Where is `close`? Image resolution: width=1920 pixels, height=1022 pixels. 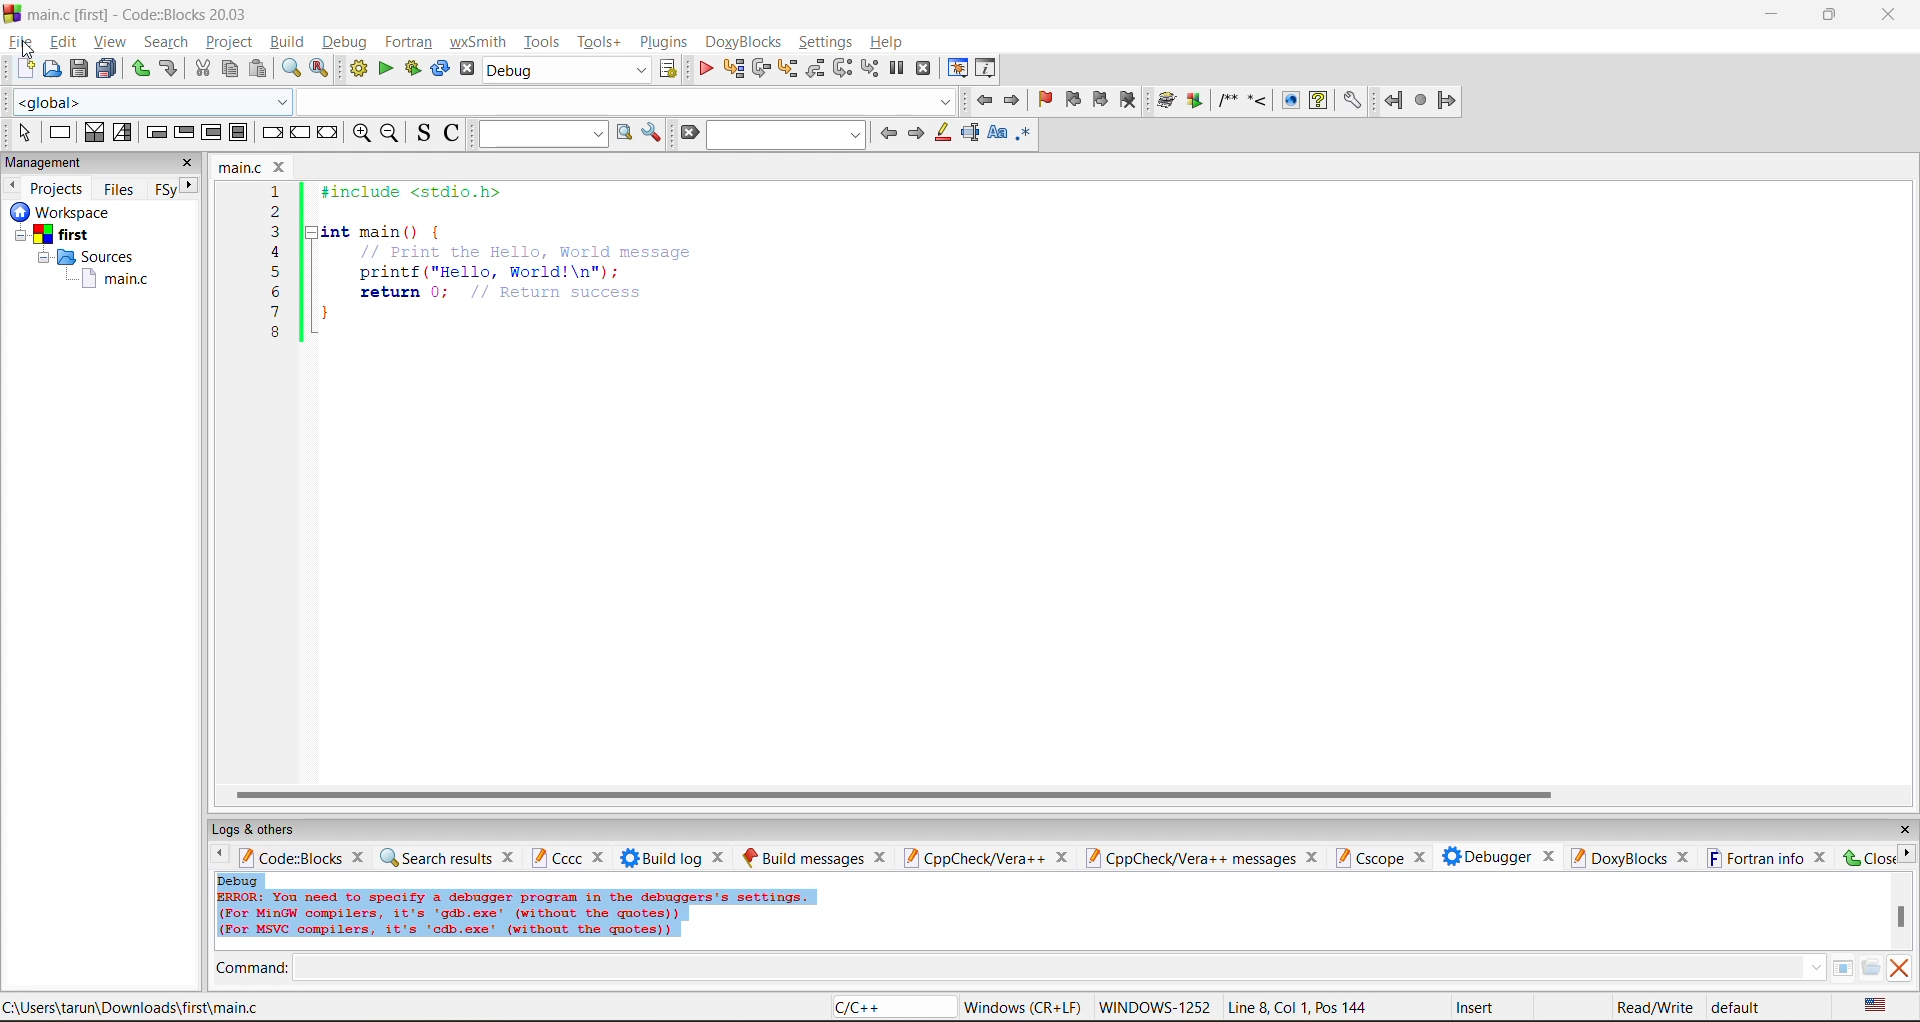 close is located at coordinates (1549, 854).